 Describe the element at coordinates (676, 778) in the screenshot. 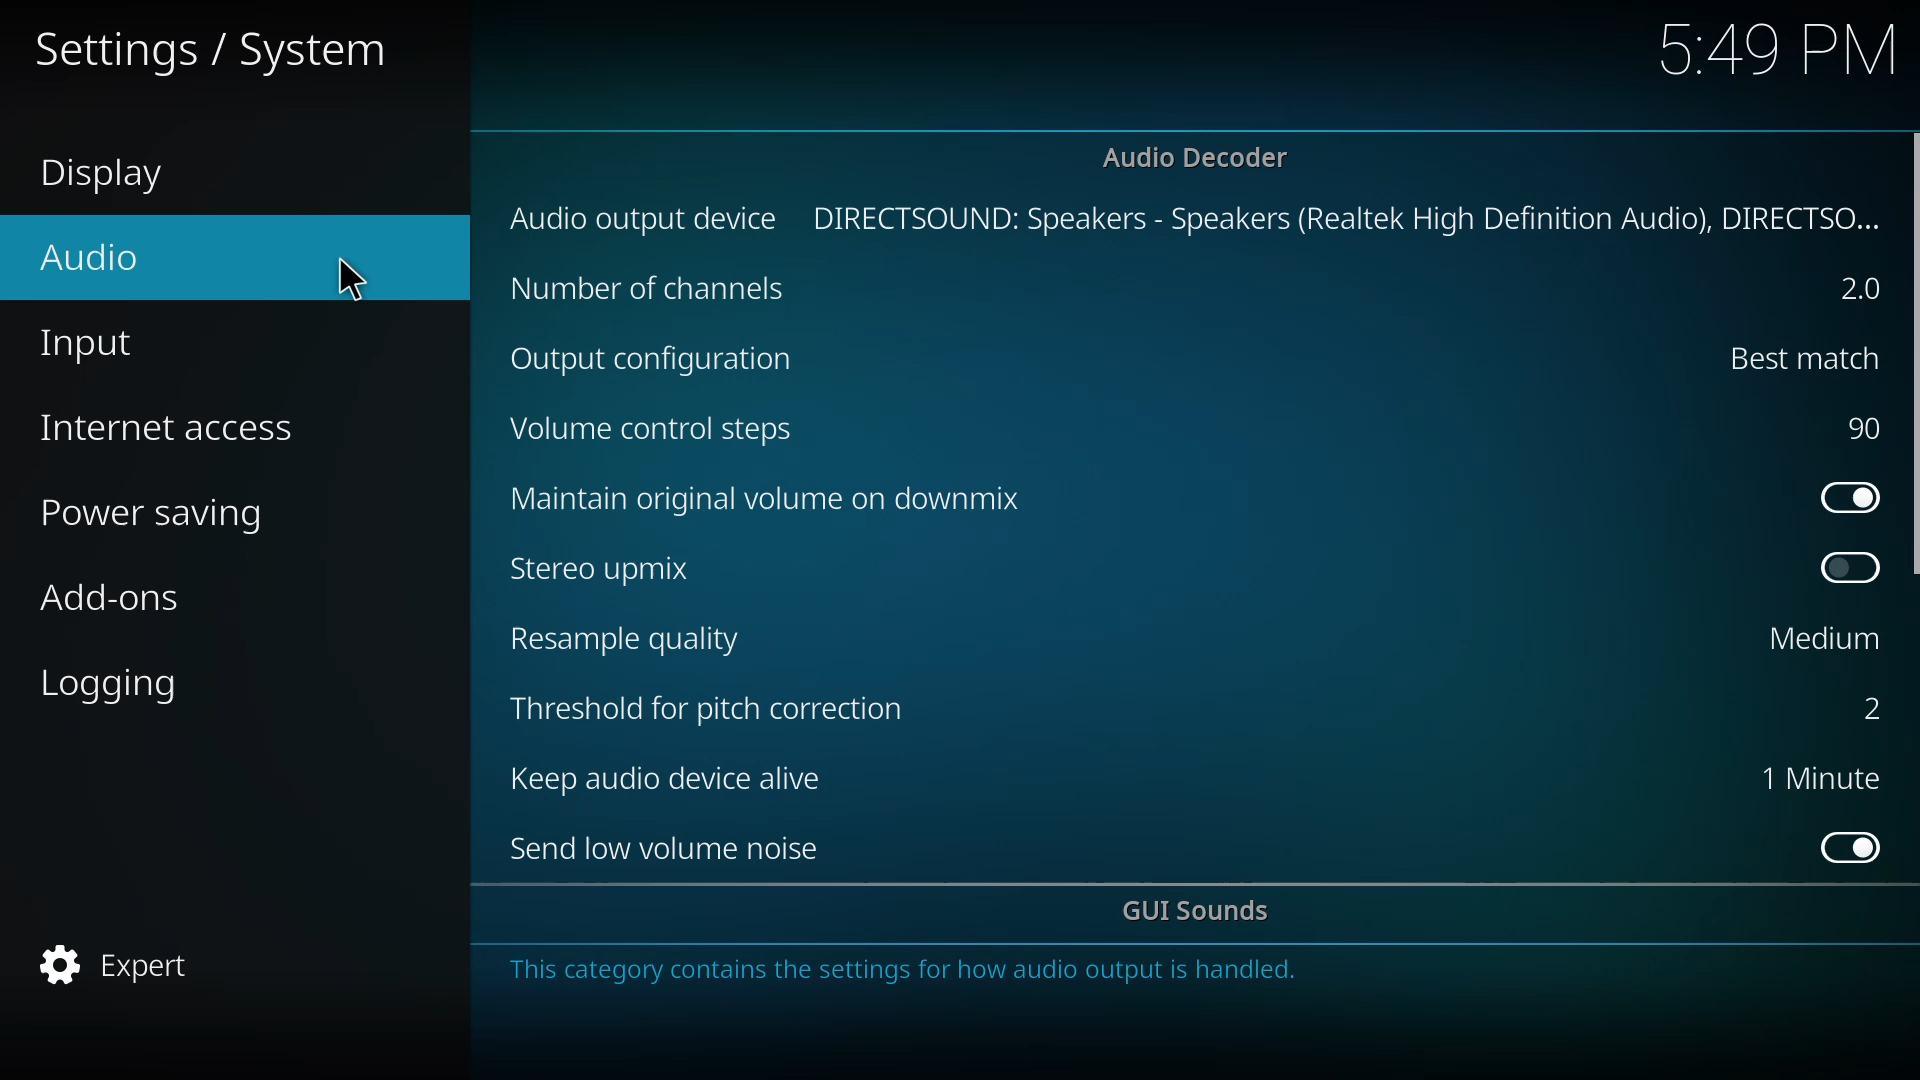

I see `keep audio device alive` at that location.